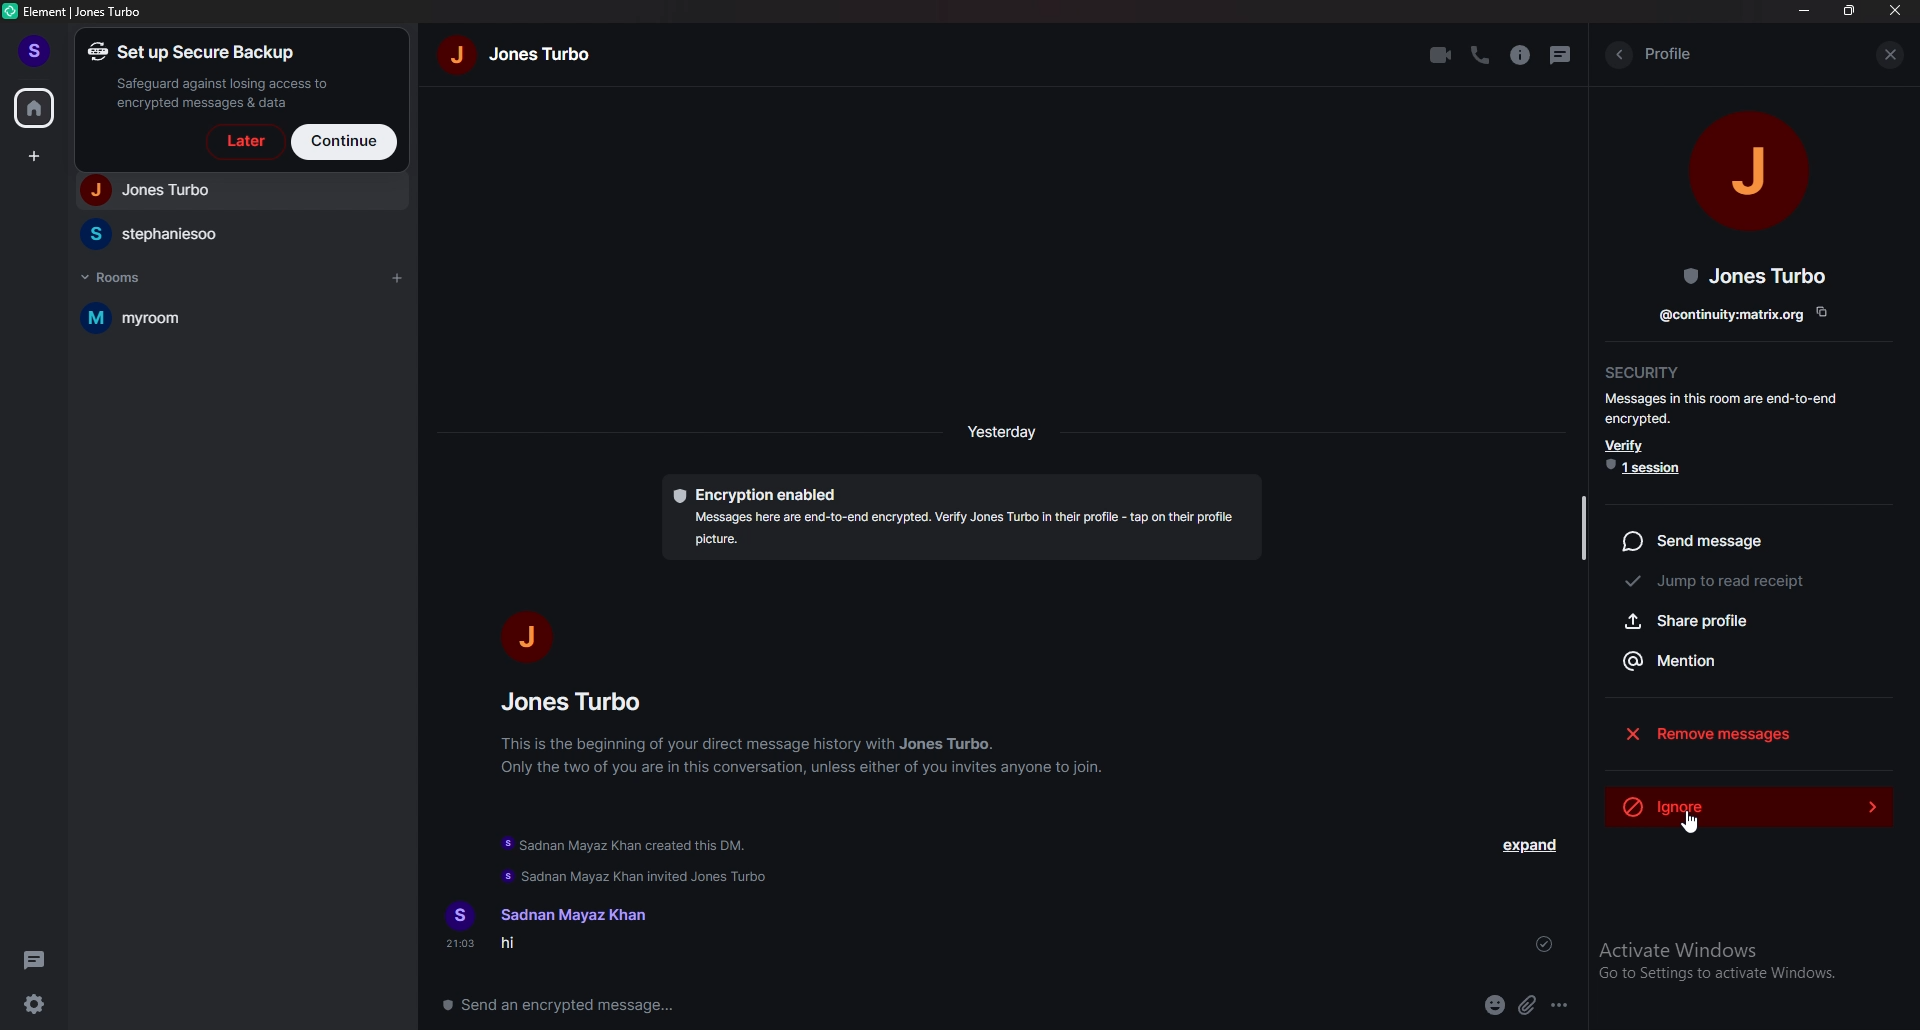  I want to click on expand, so click(1532, 845).